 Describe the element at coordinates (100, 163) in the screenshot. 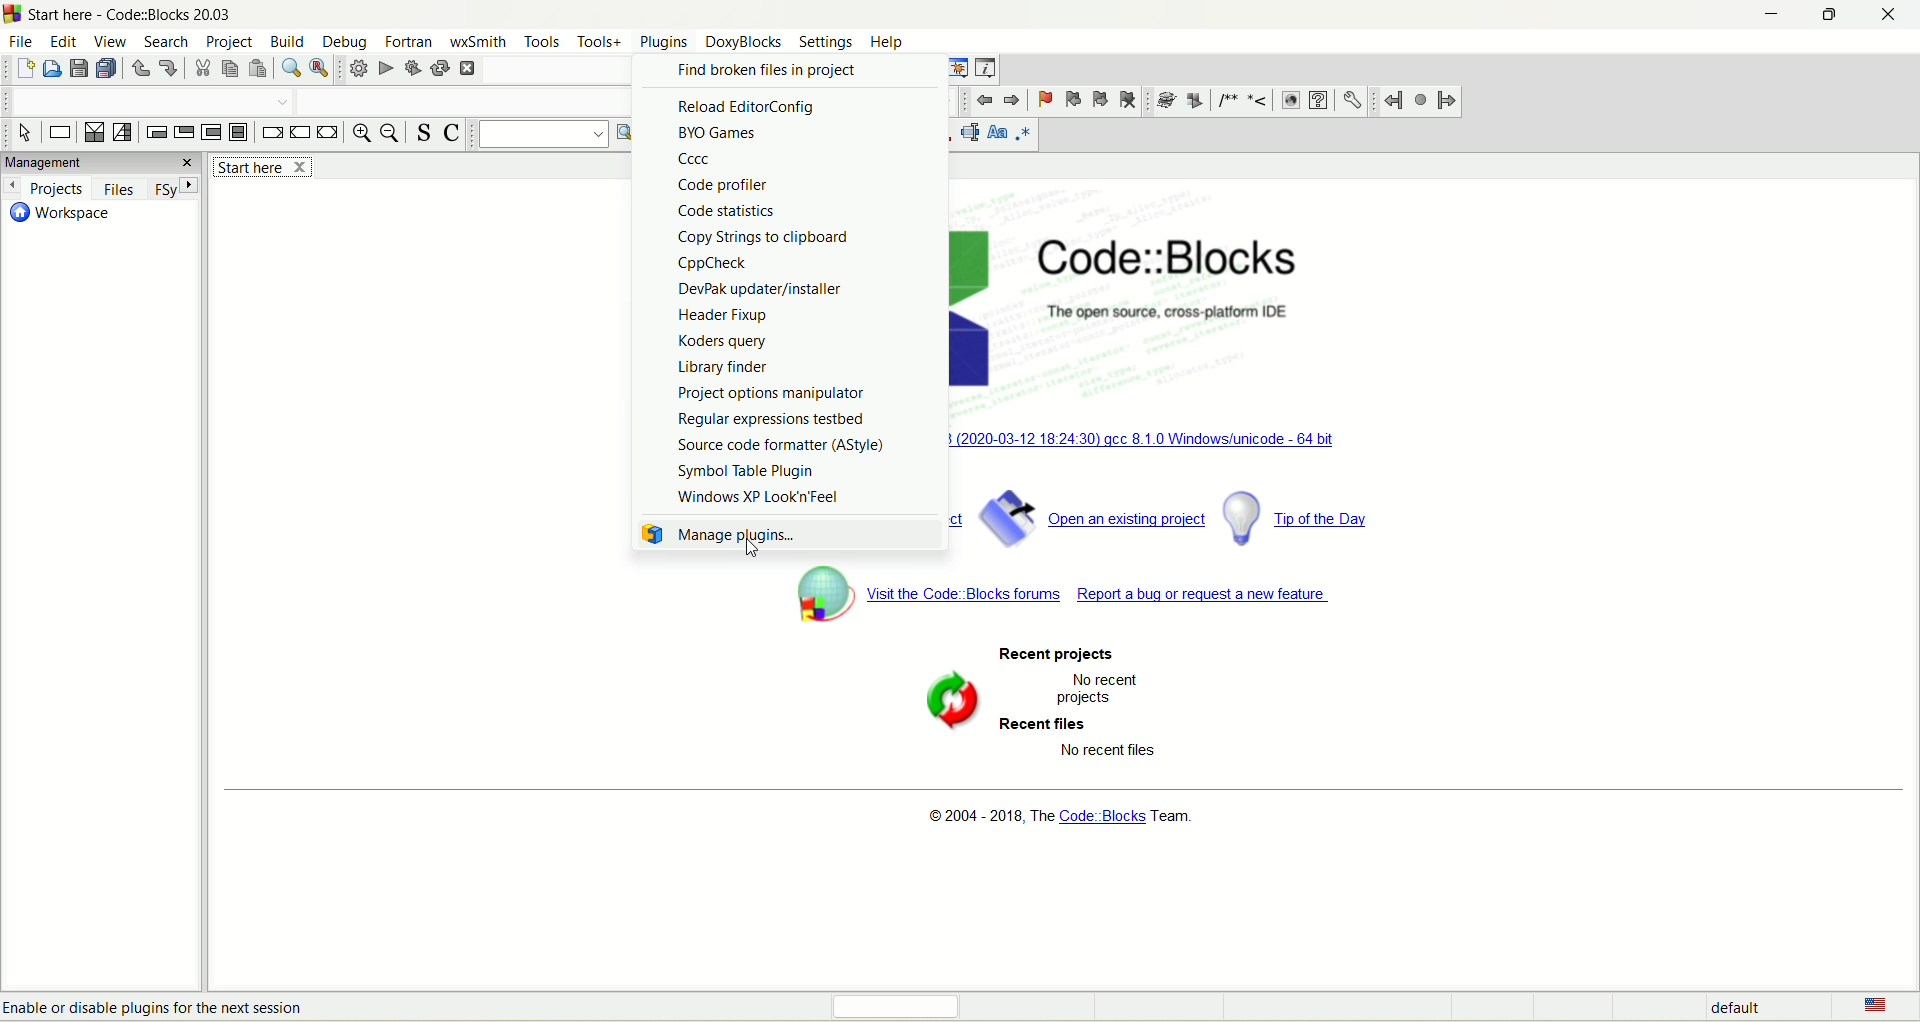

I see `managements` at that location.